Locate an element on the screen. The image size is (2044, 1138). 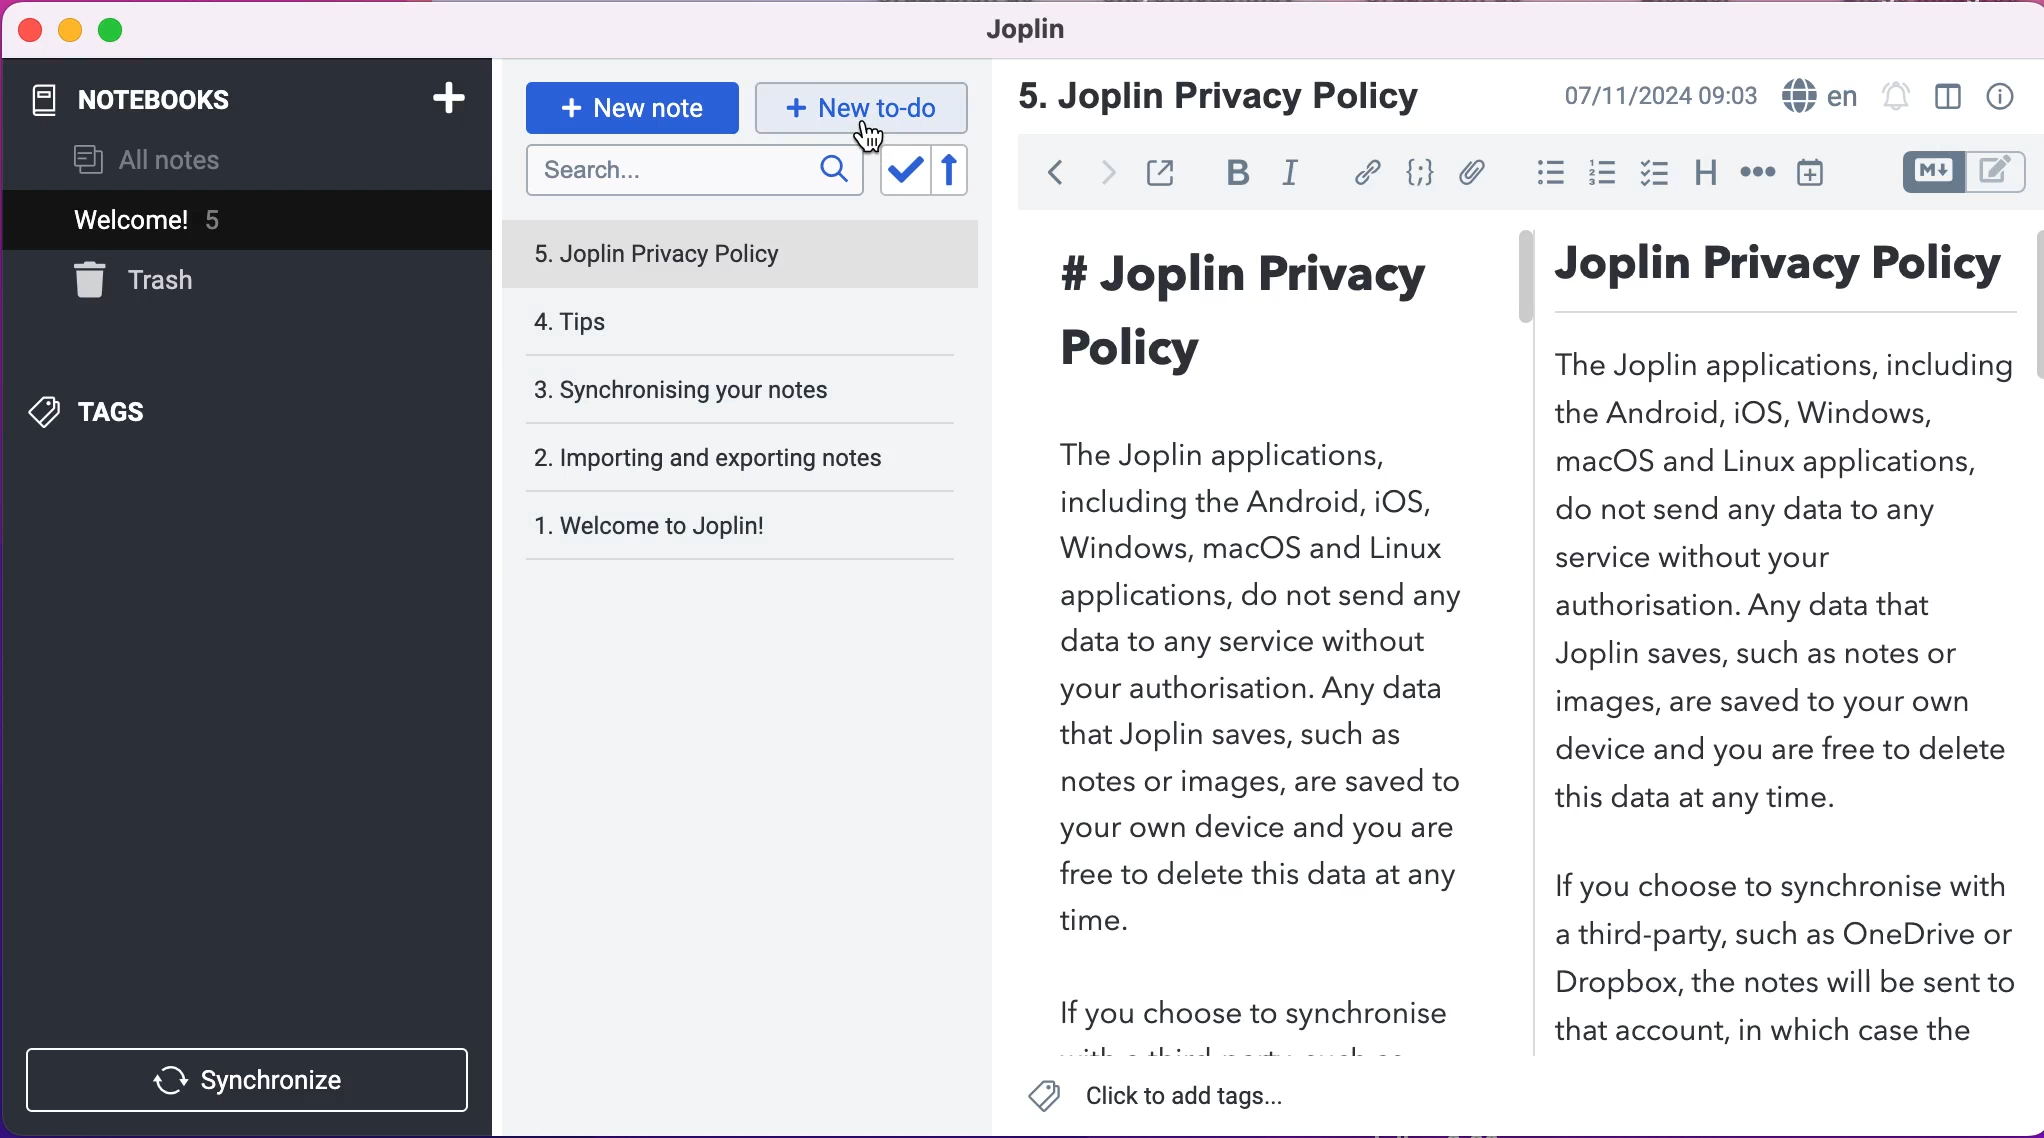
bulleted lists is located at coordinates (1546, 178).